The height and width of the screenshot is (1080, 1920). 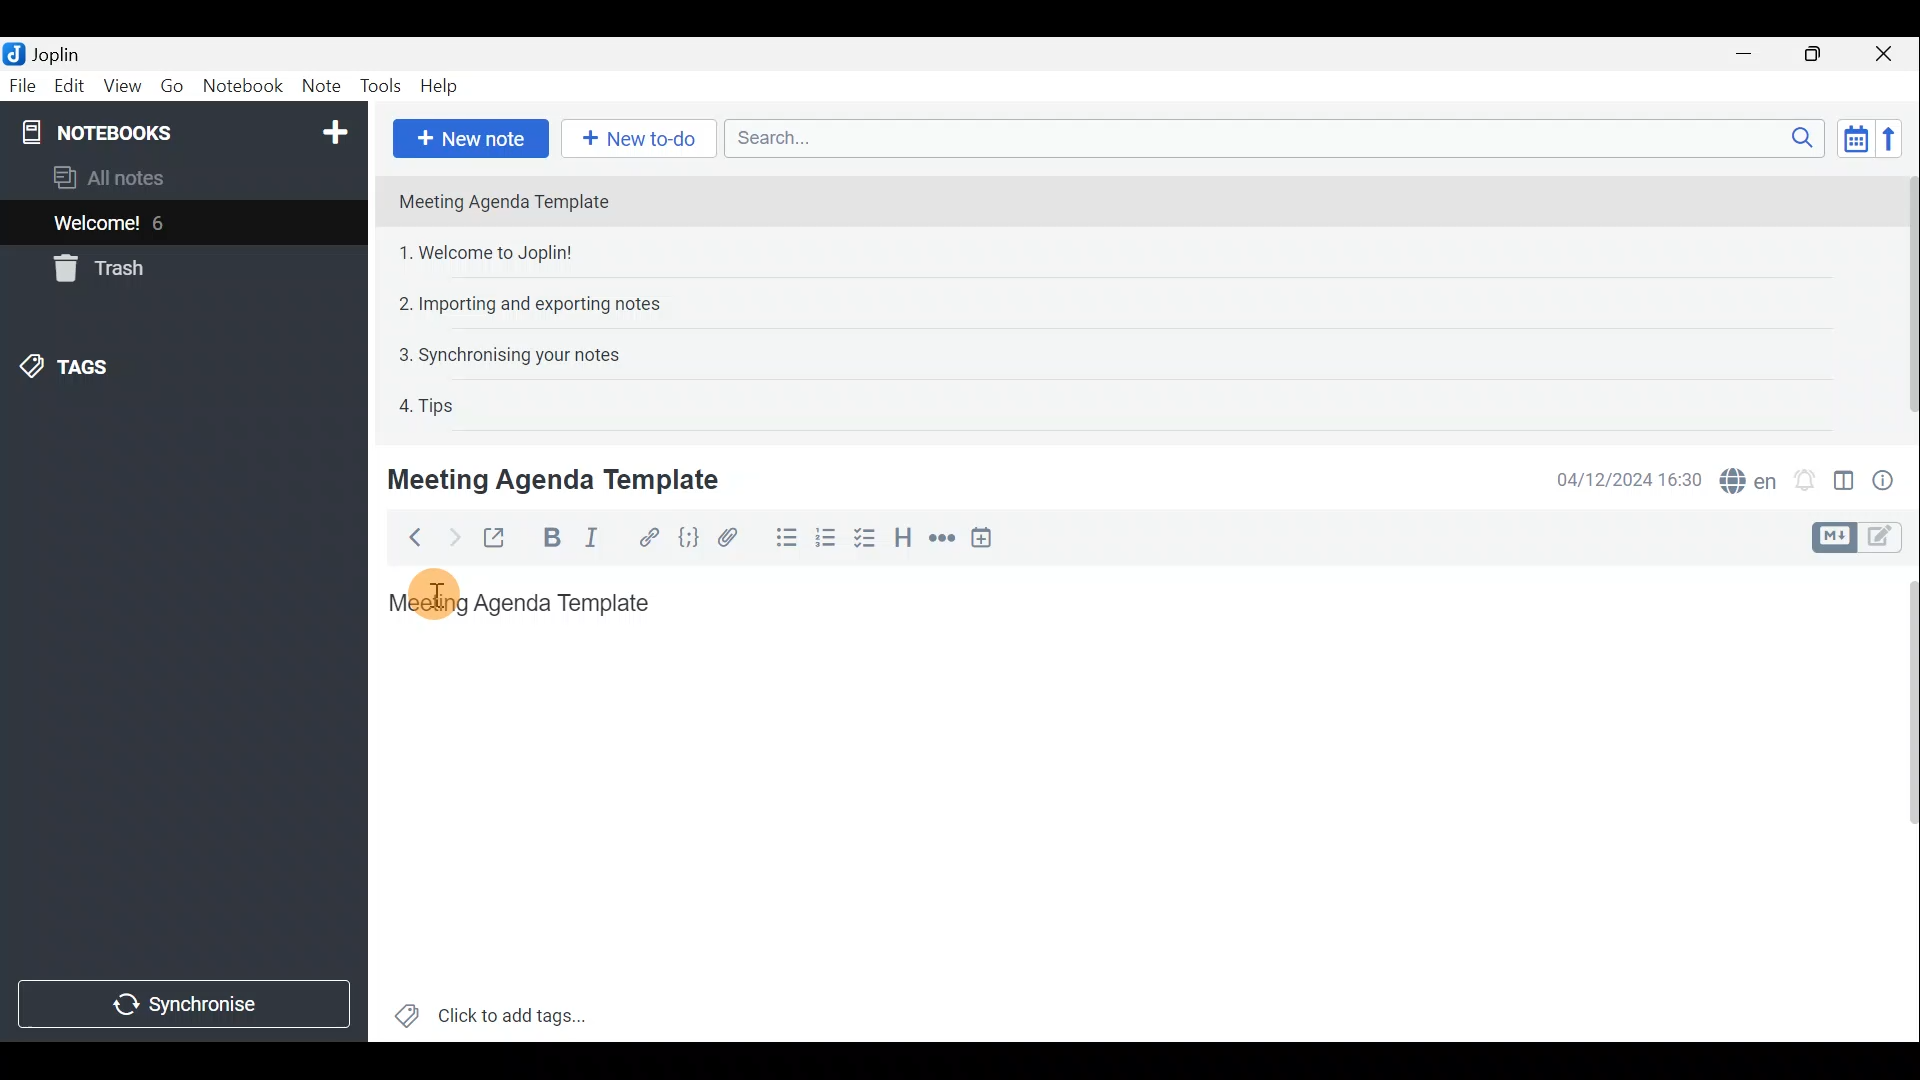 What do you see at coordinates (557, 479) in the screenshot?
I see `Meeting Agenda Template` at bounding box center [557, 479].